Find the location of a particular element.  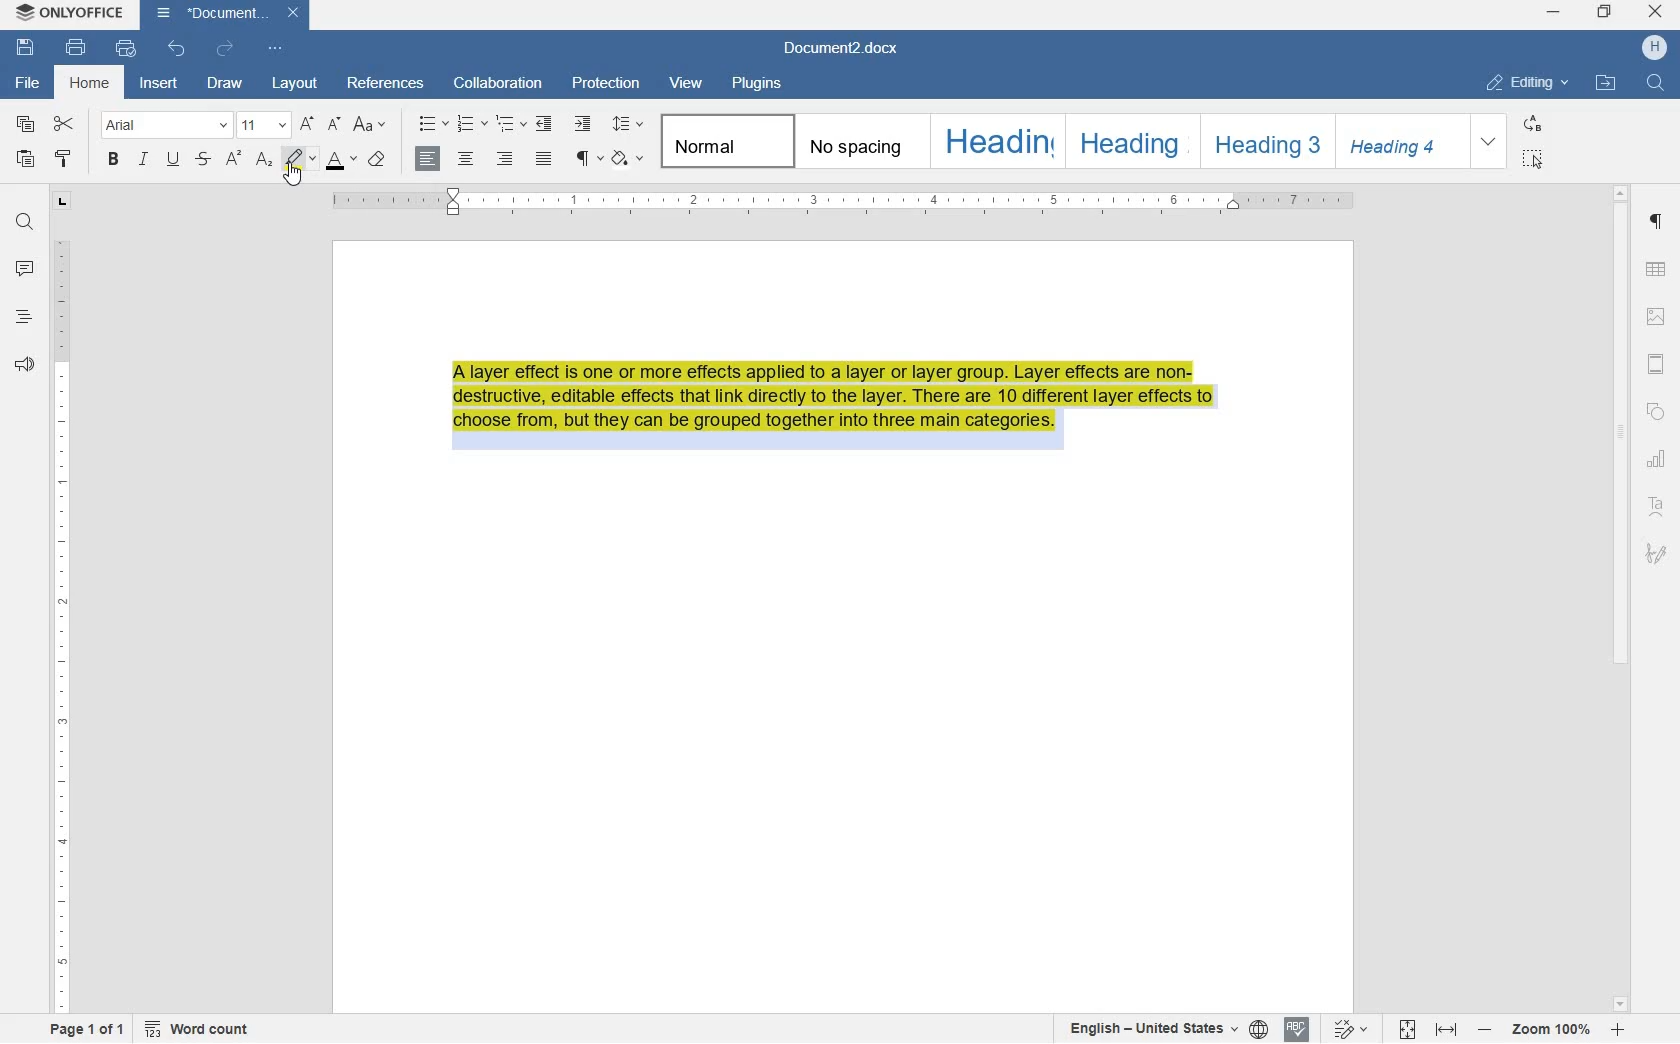

EXPAND FORMATTING STYLES is located at coordinates (1487, 139).